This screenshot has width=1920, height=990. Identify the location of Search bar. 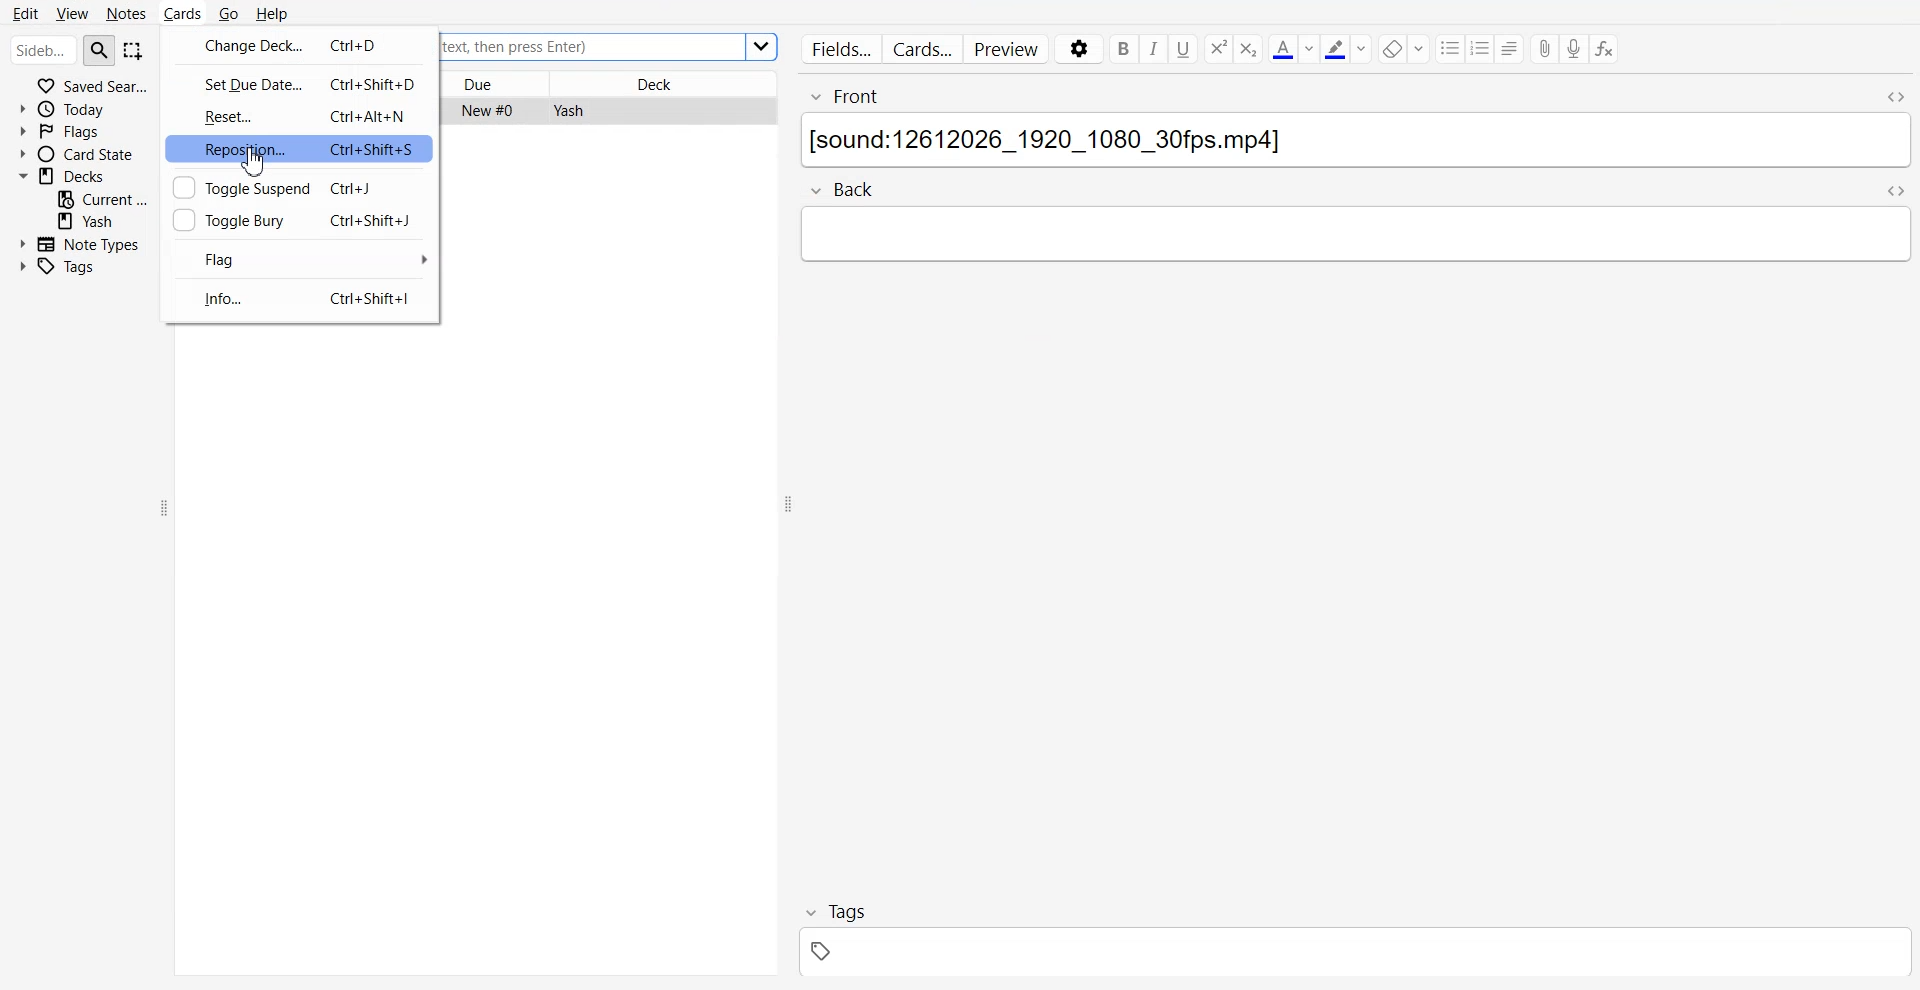
(43, 52).